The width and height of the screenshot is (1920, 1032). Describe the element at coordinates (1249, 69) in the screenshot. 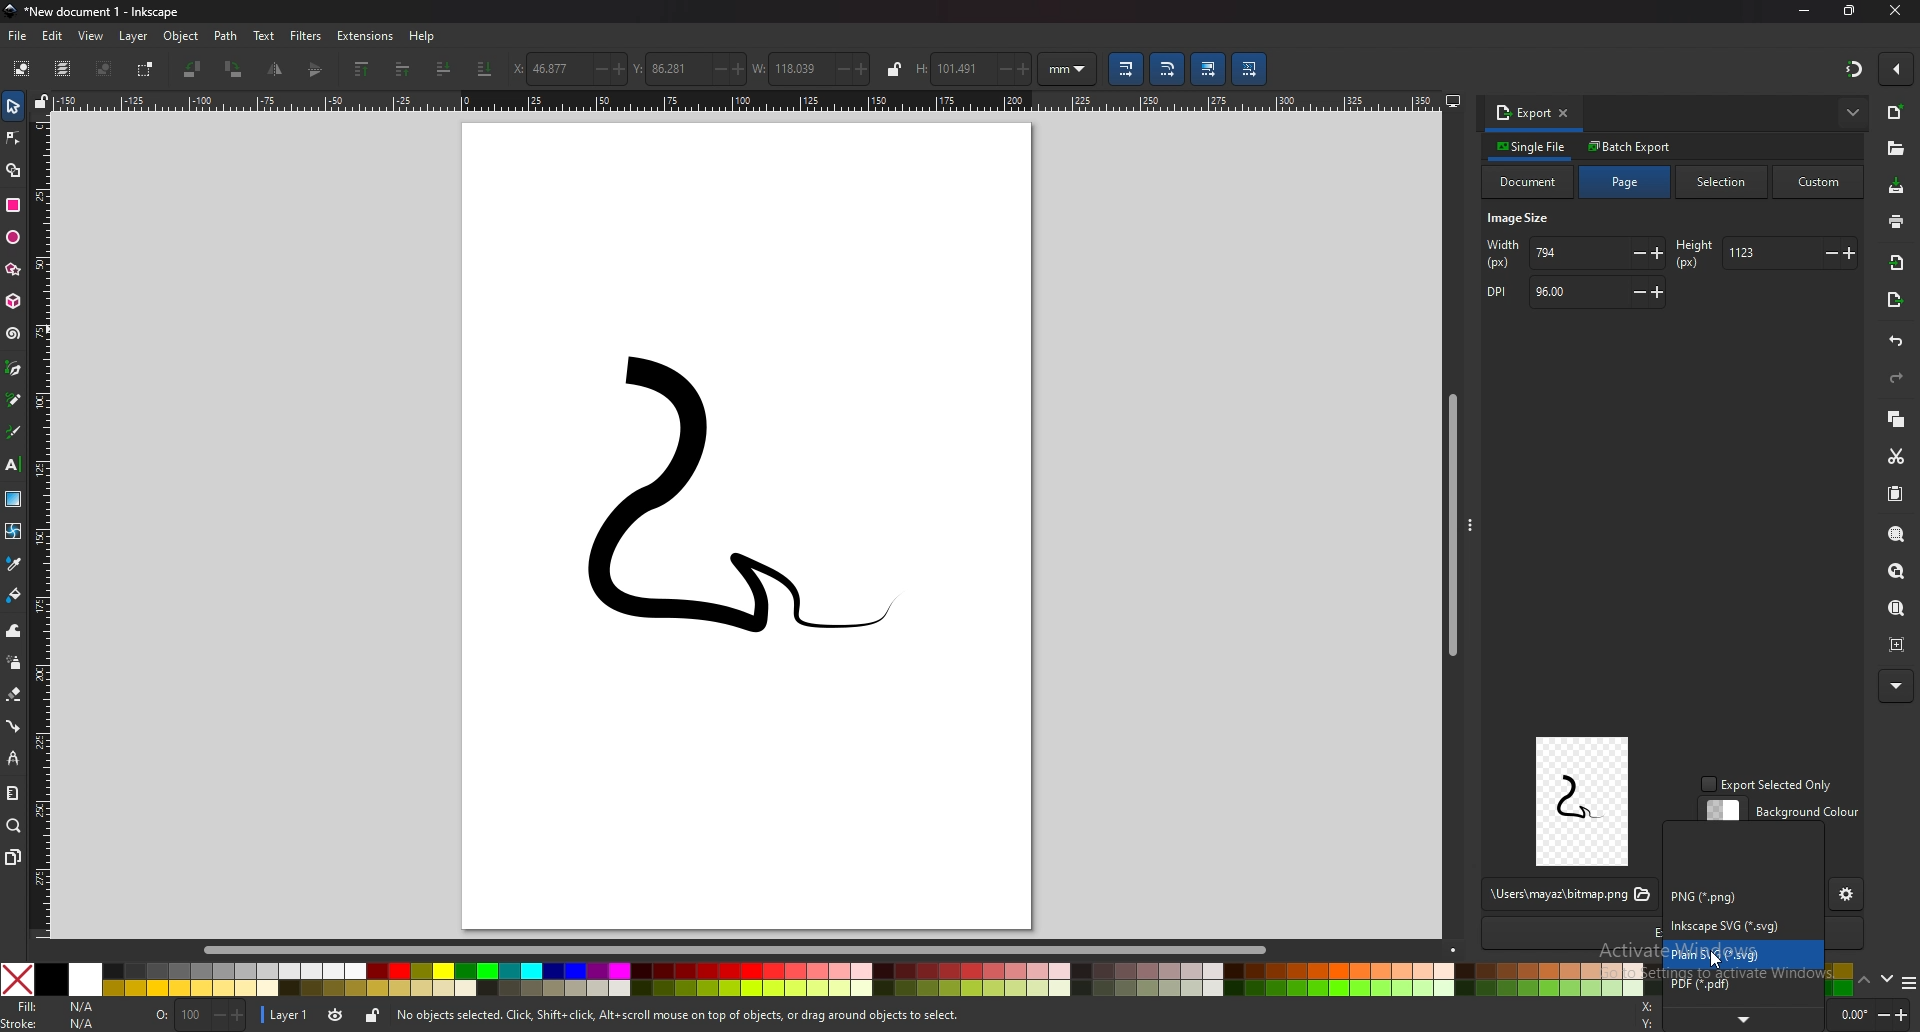

I see `move patterns` at that location.